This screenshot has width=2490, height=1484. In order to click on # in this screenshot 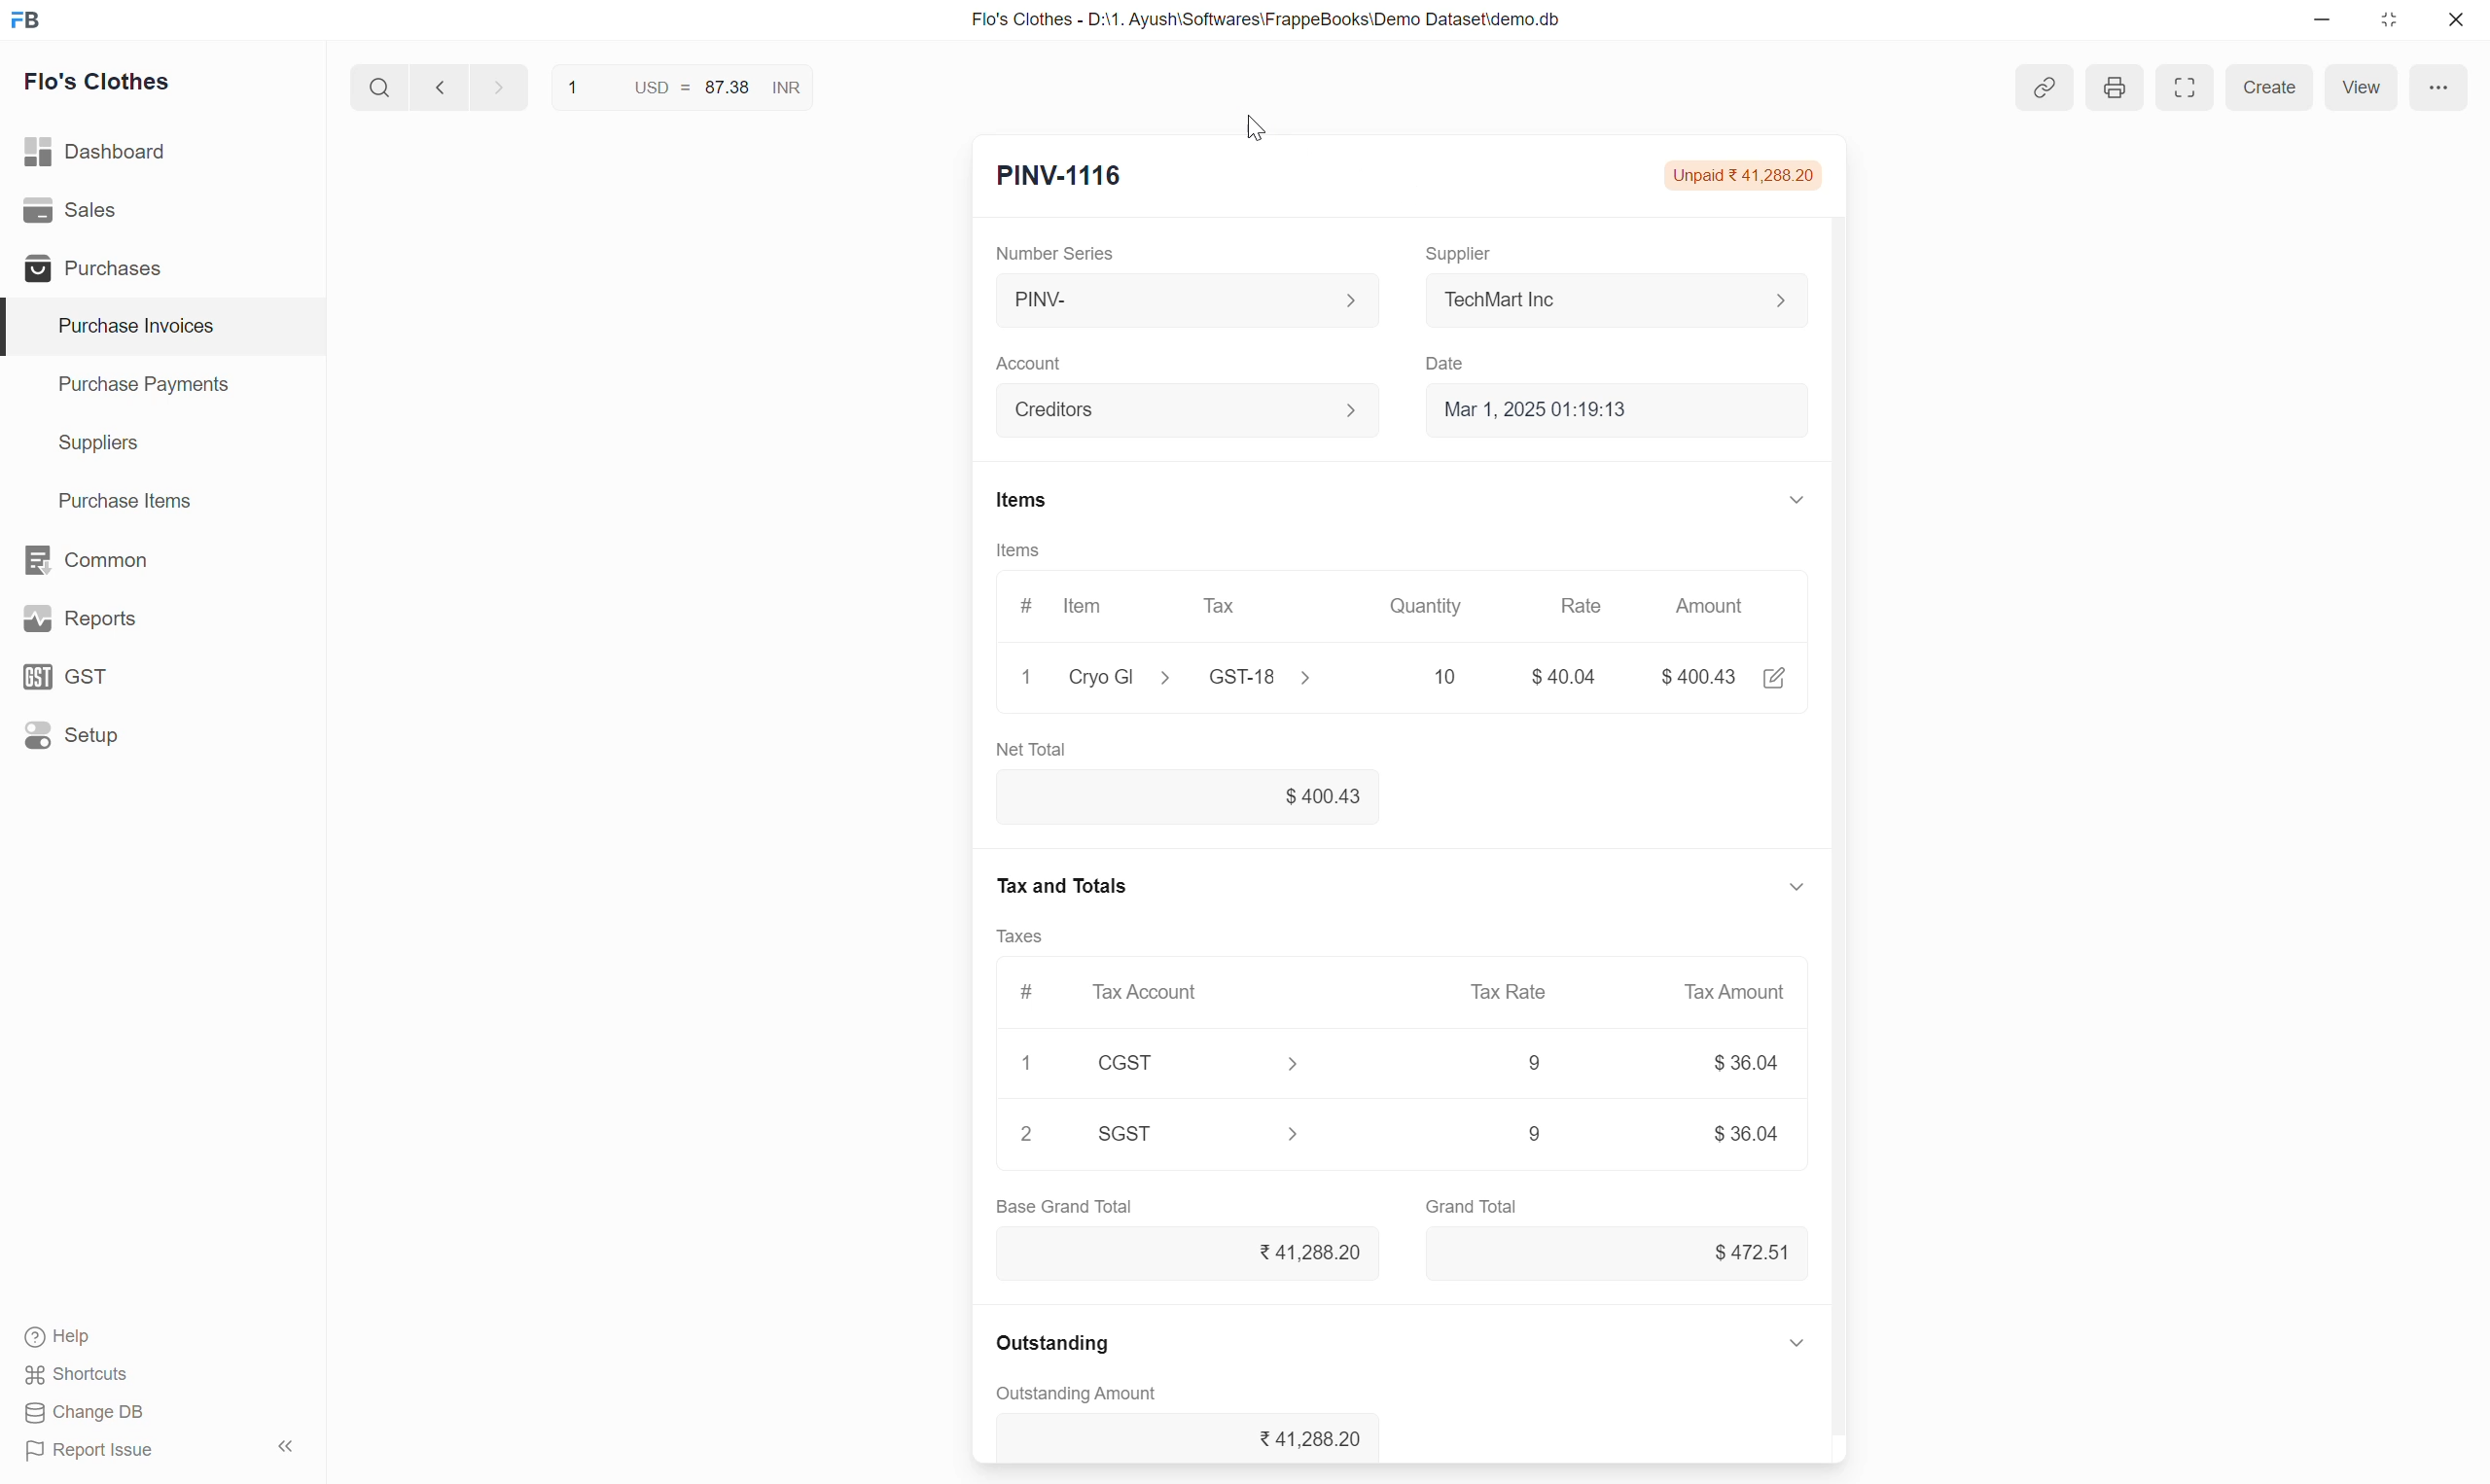, I will do `click(1024, 600)`.